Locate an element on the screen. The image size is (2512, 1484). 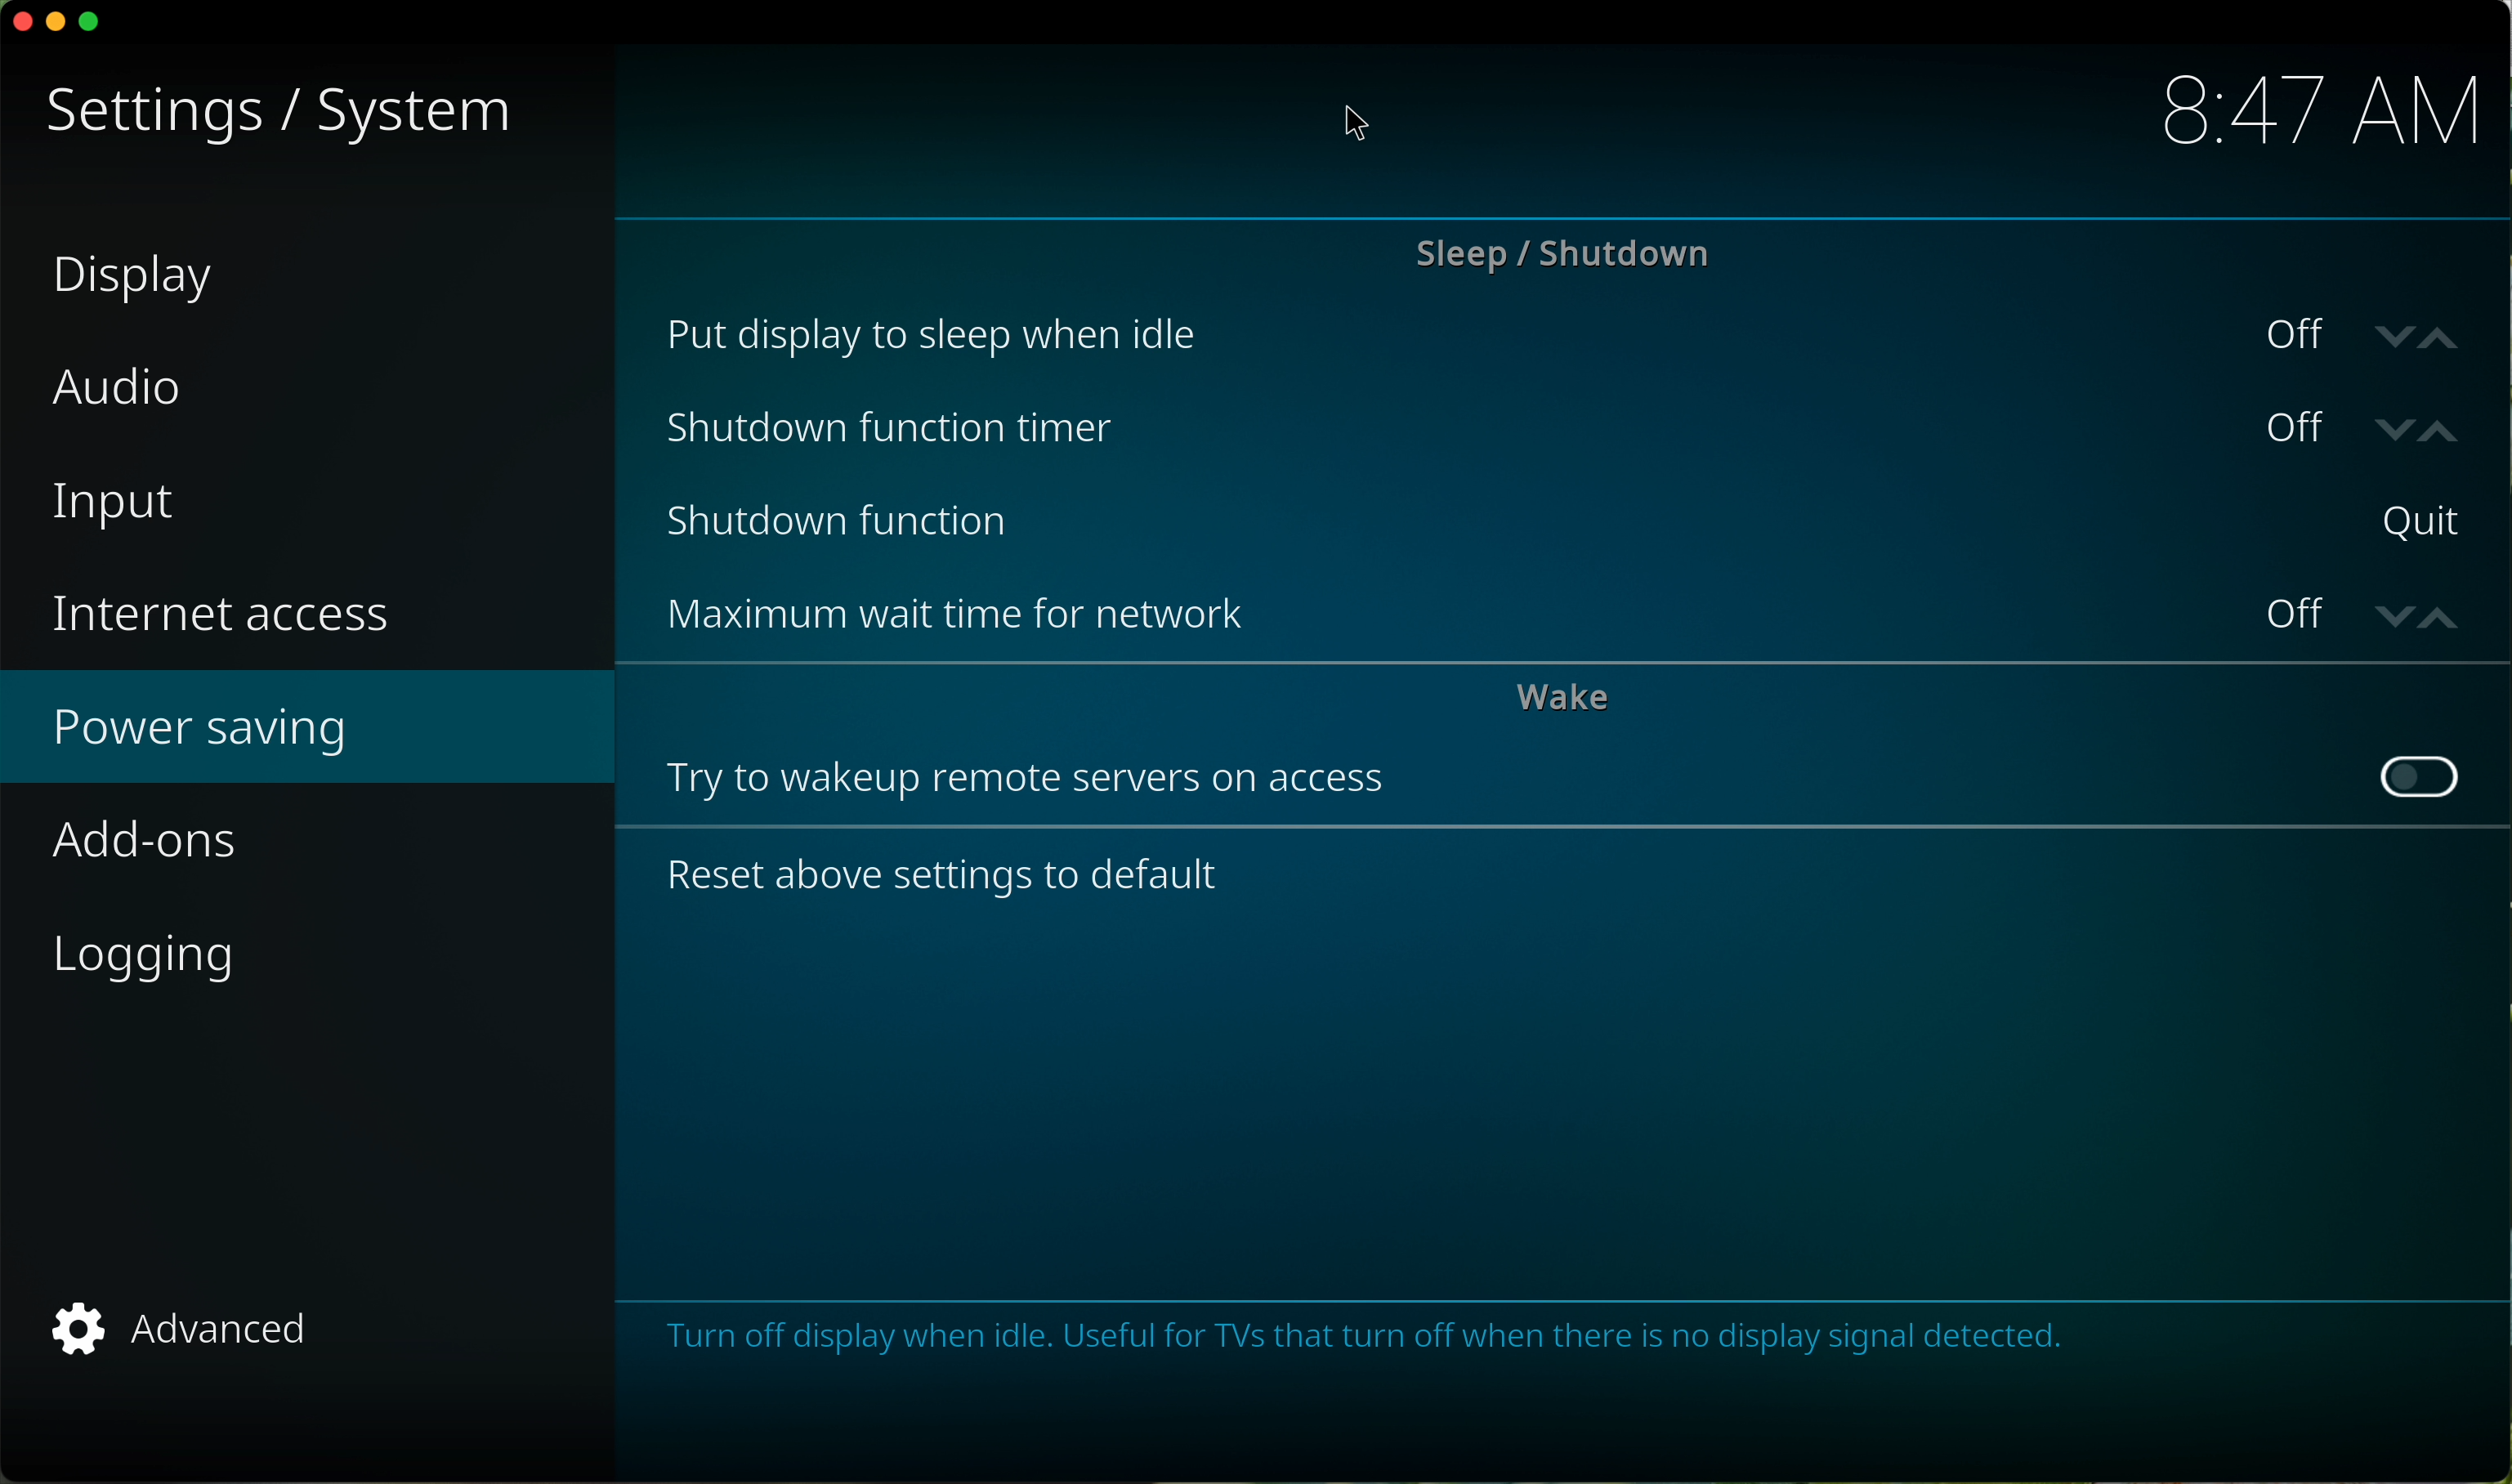
manage dependencies is located at coordinates (1557, 520).